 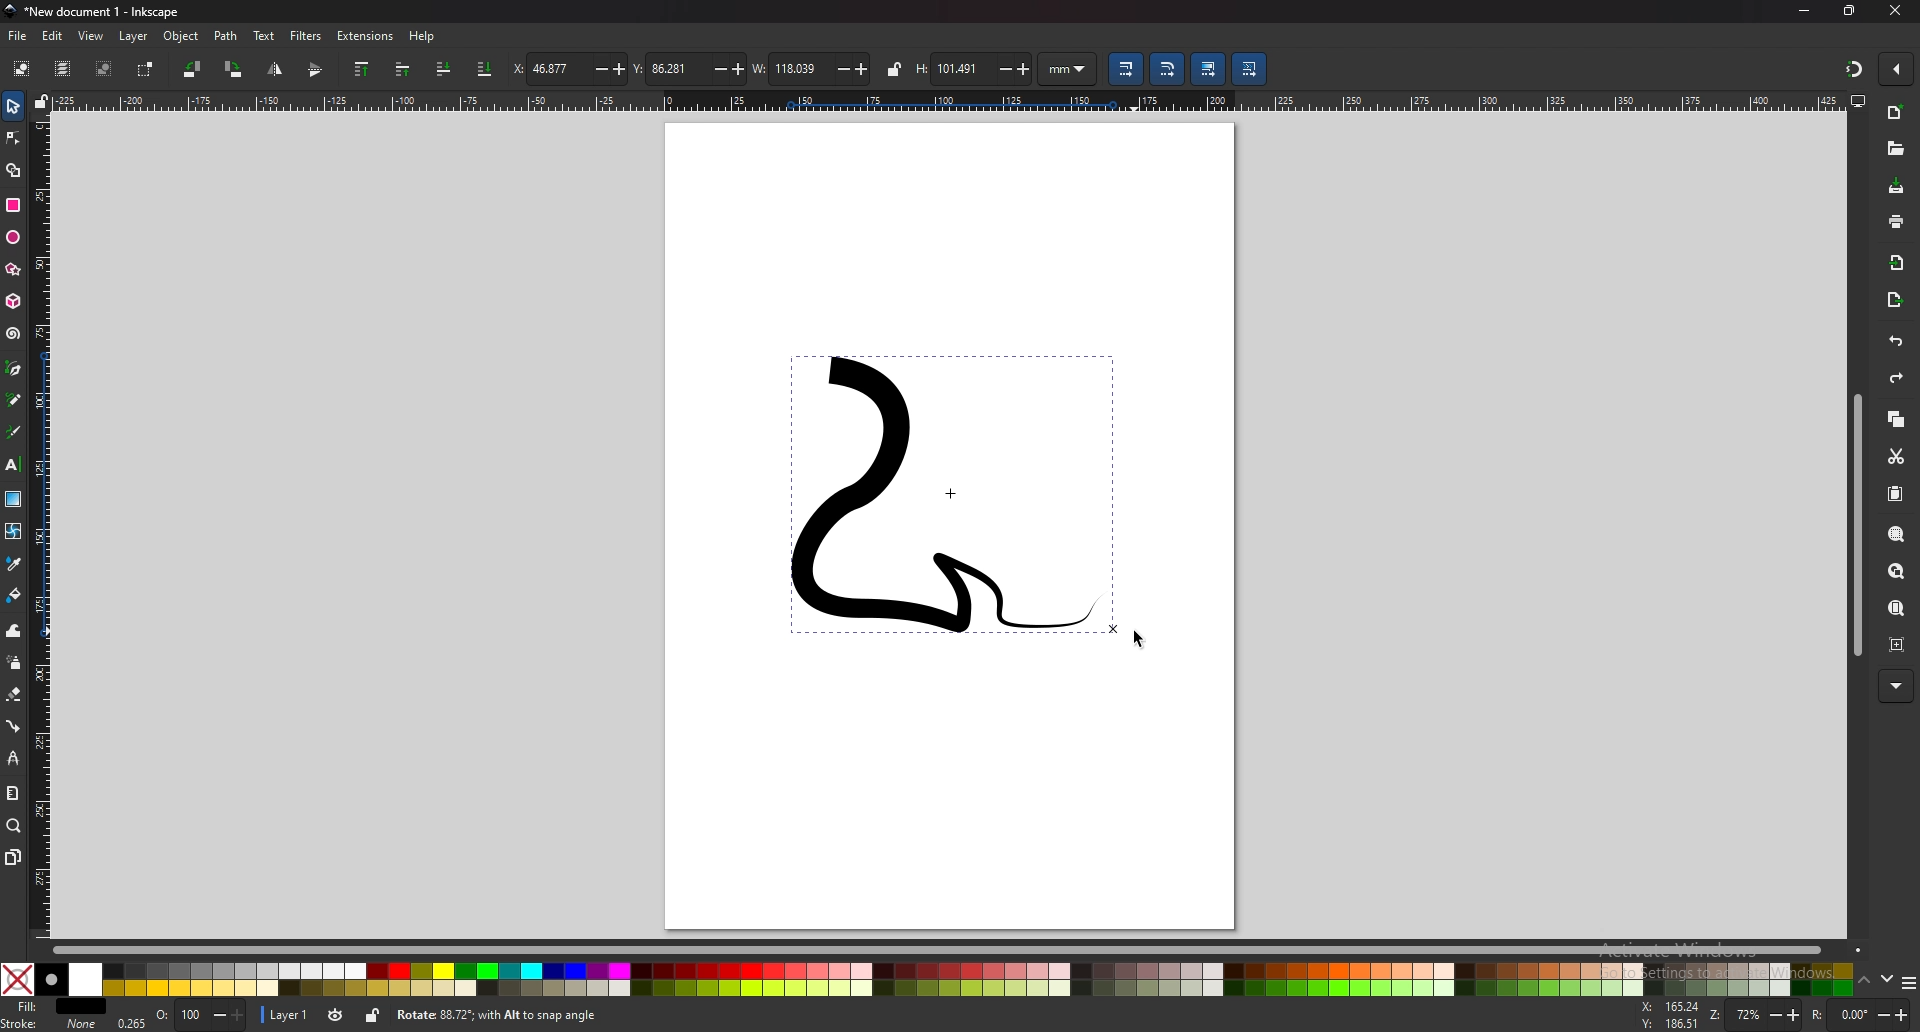 I want to click on ellipse, so click(x=13, y=238).